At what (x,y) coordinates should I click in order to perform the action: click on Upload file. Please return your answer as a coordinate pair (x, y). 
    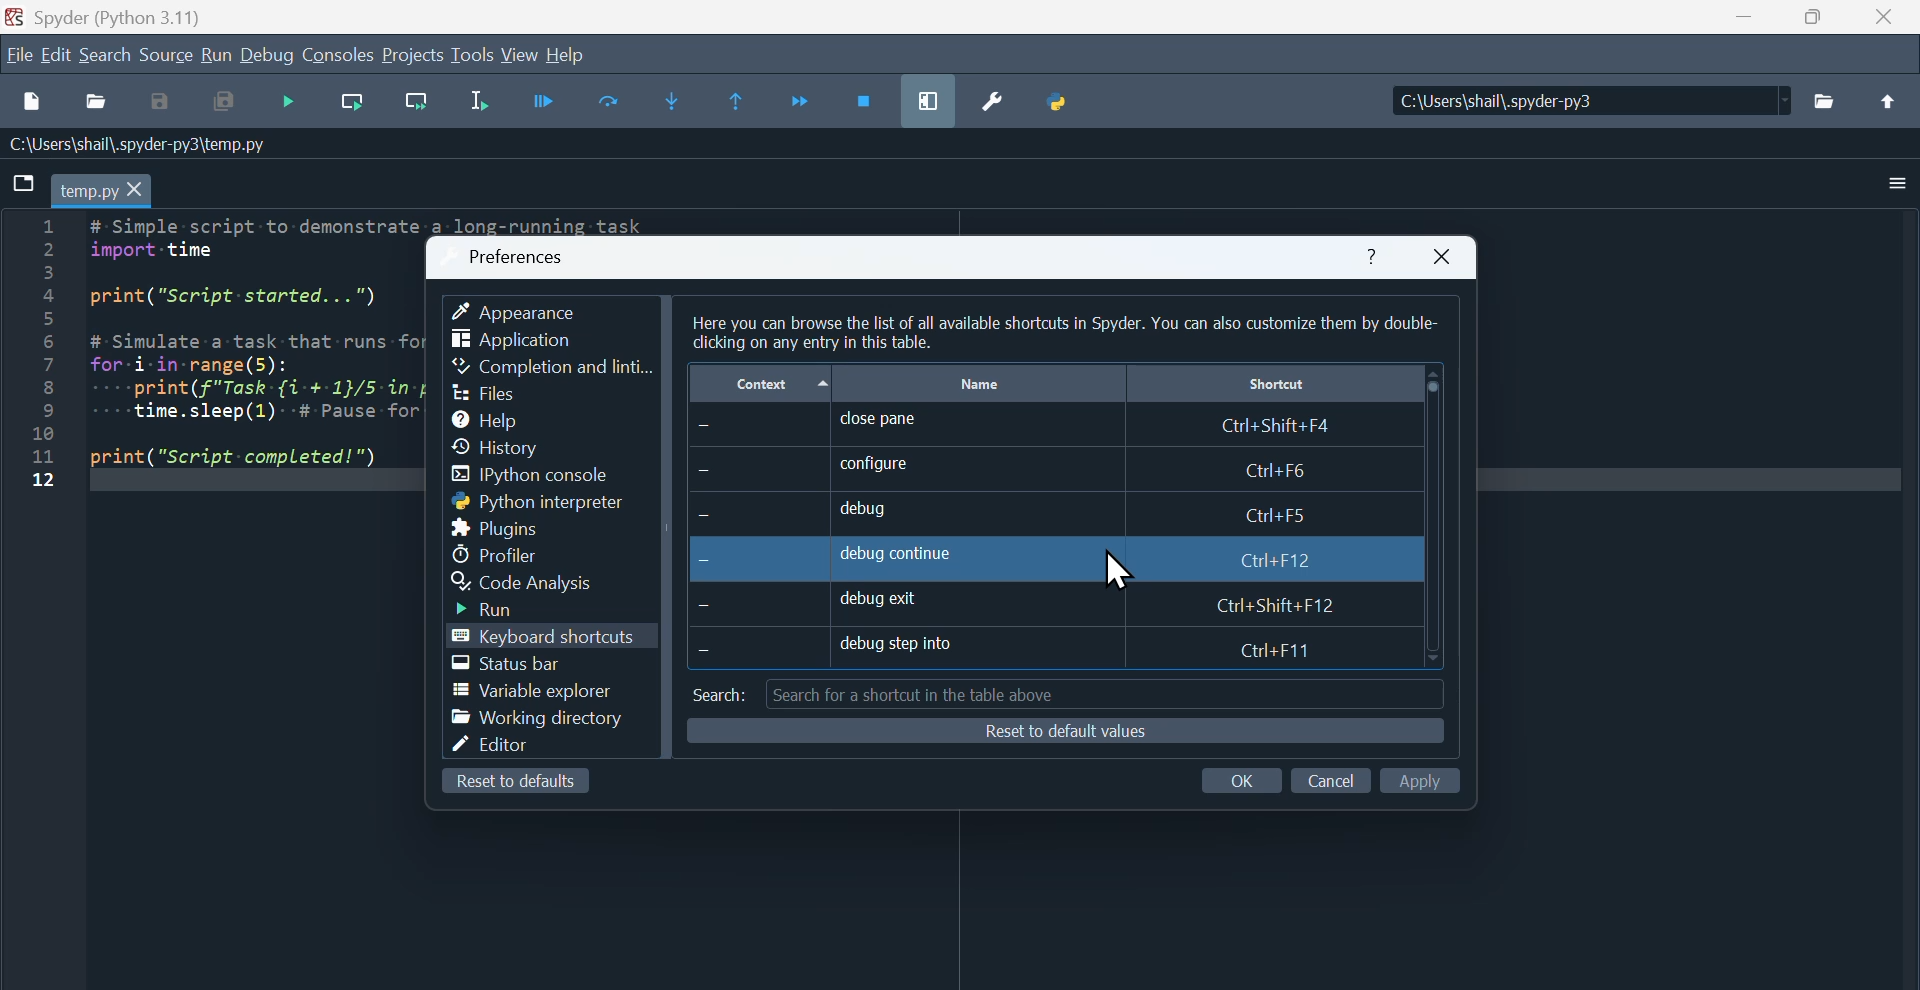
    Looking at the image, I should click on (1895, 100).